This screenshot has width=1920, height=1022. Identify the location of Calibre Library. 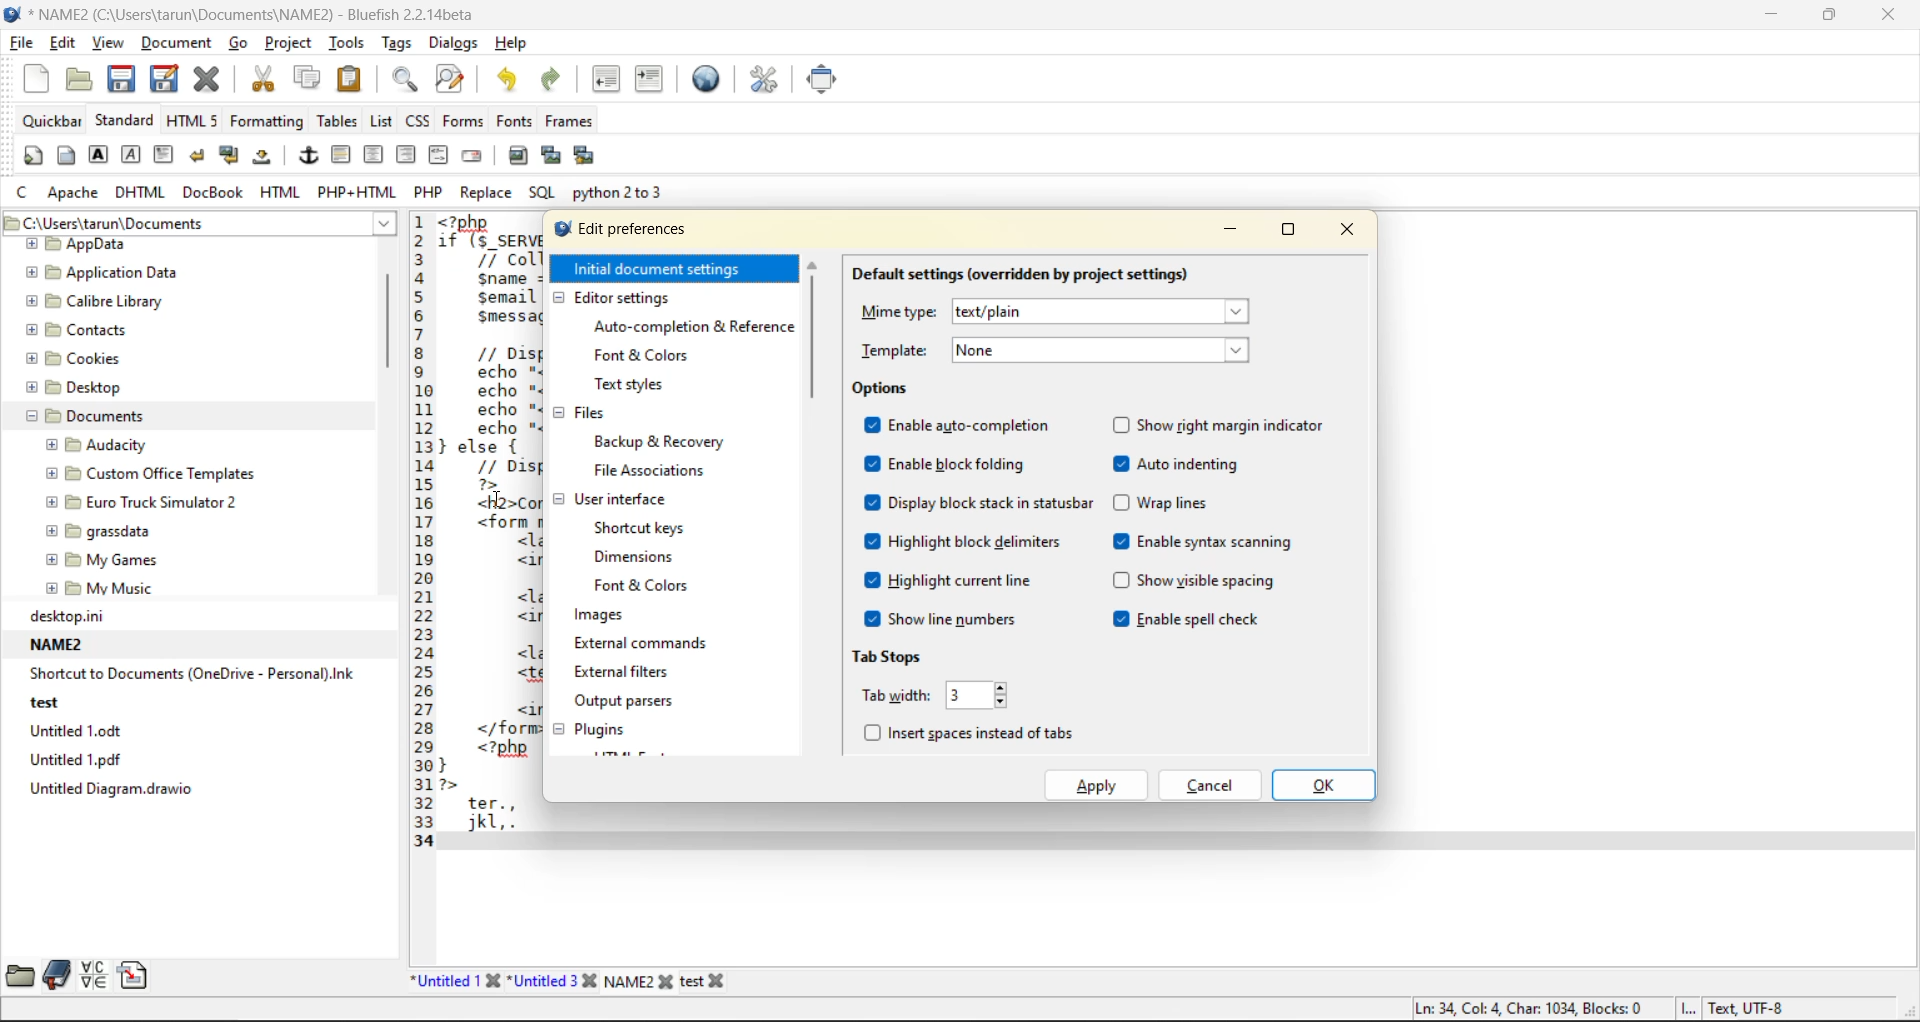
(95, 299).